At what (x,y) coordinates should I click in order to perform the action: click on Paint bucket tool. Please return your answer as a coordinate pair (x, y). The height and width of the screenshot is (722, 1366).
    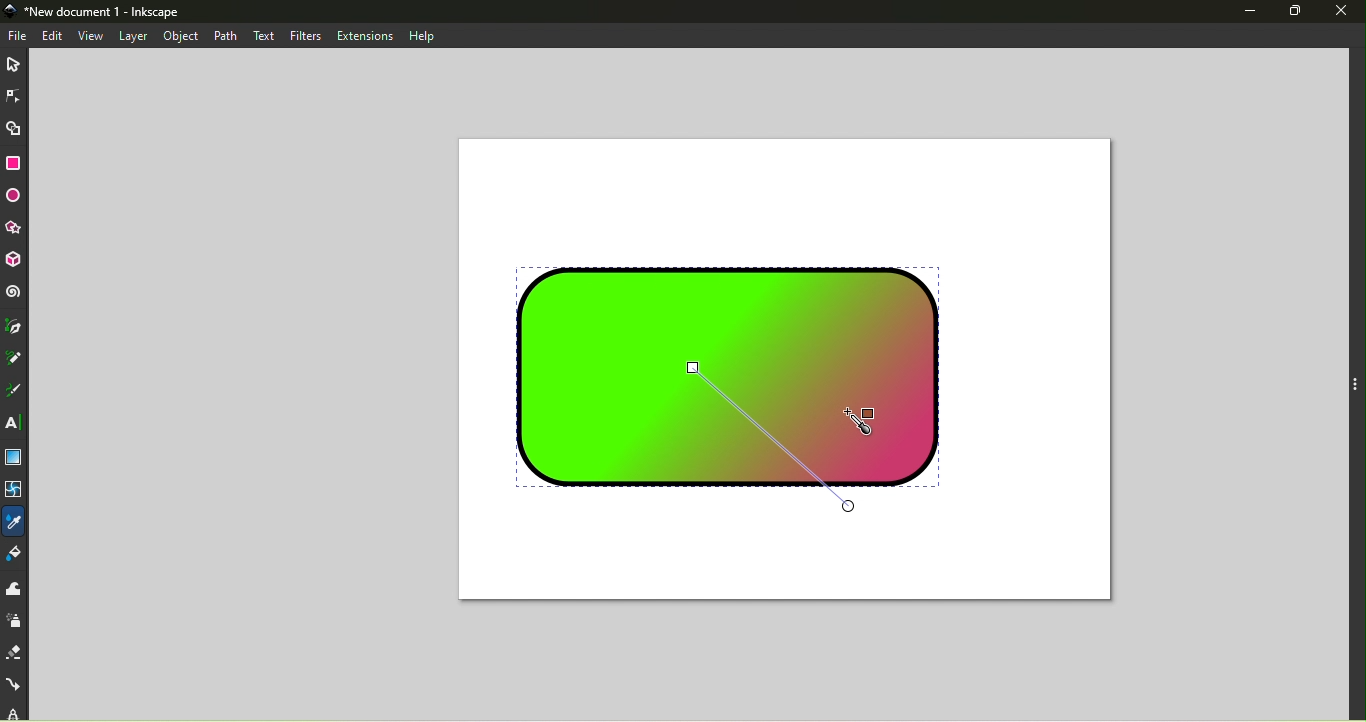
    Looking at the image, I should click on (18, 556).